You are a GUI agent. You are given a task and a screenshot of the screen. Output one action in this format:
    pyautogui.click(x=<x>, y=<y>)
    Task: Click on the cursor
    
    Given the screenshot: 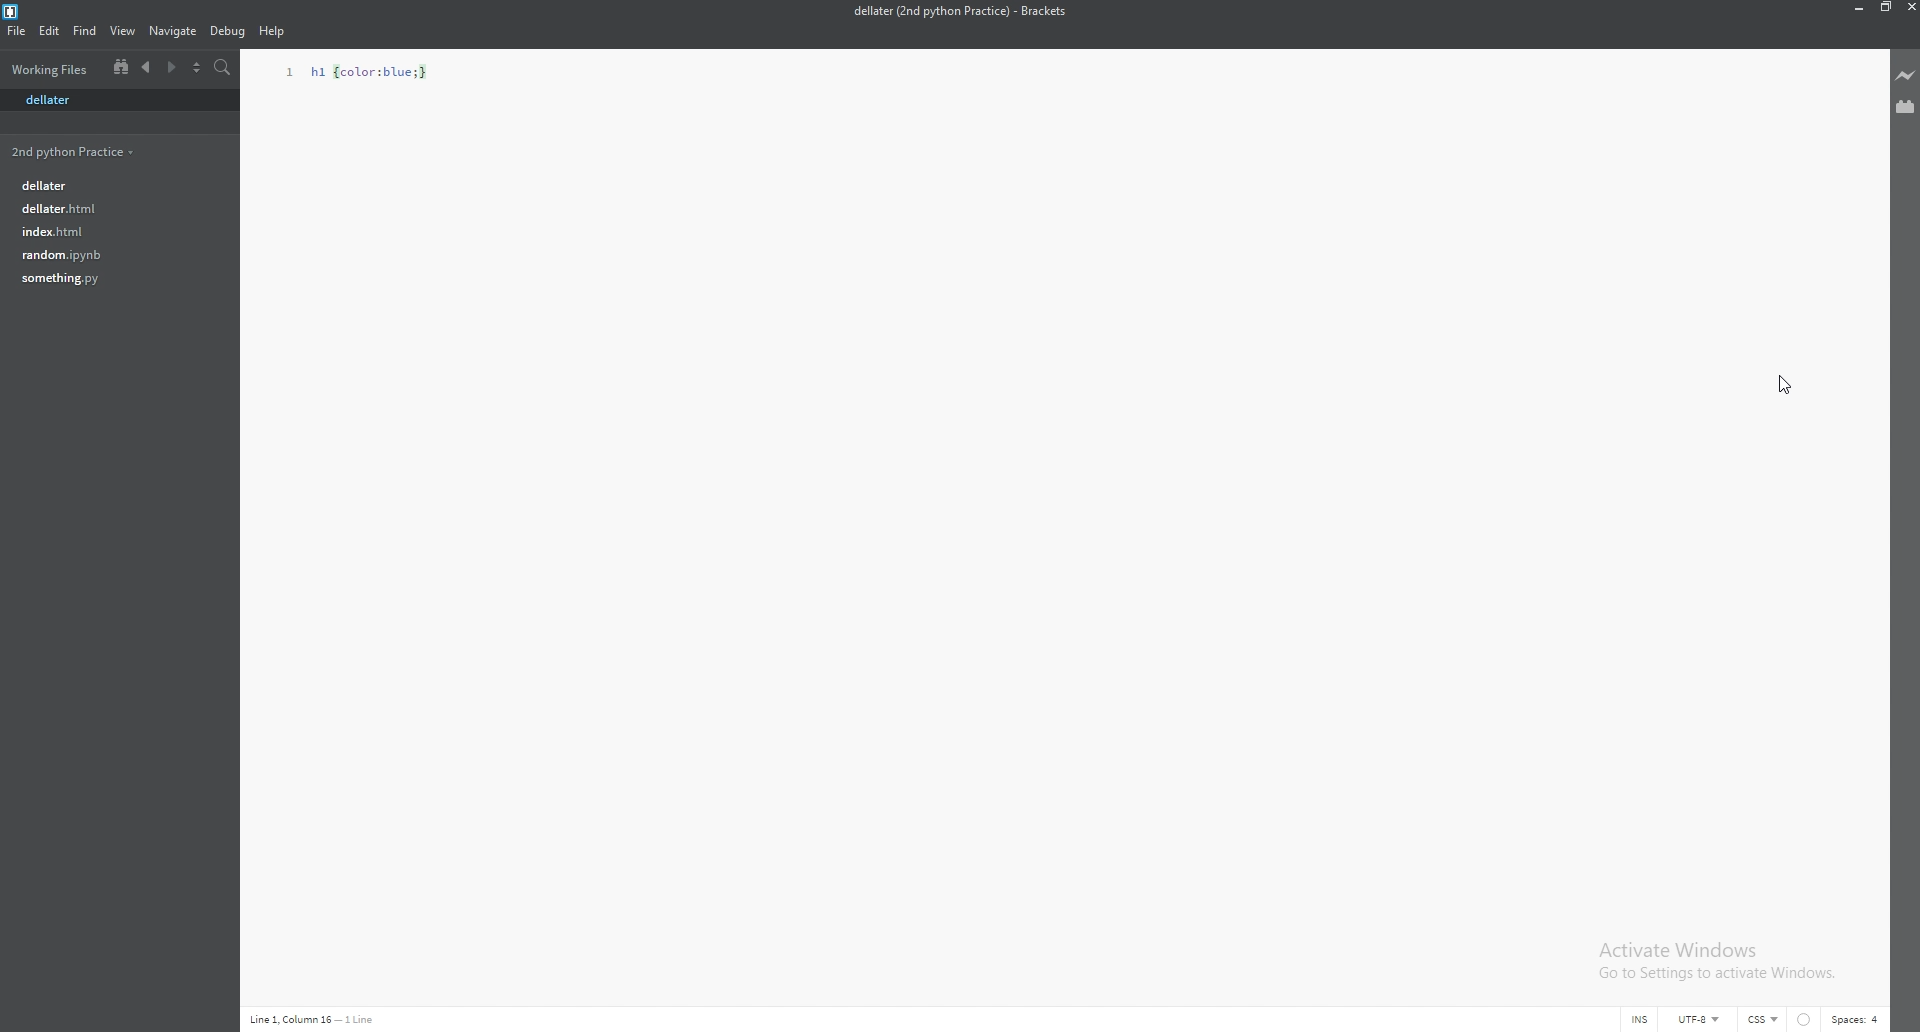 What is the action you would take?
    pyautogui.click(x=1792, y=386)
    